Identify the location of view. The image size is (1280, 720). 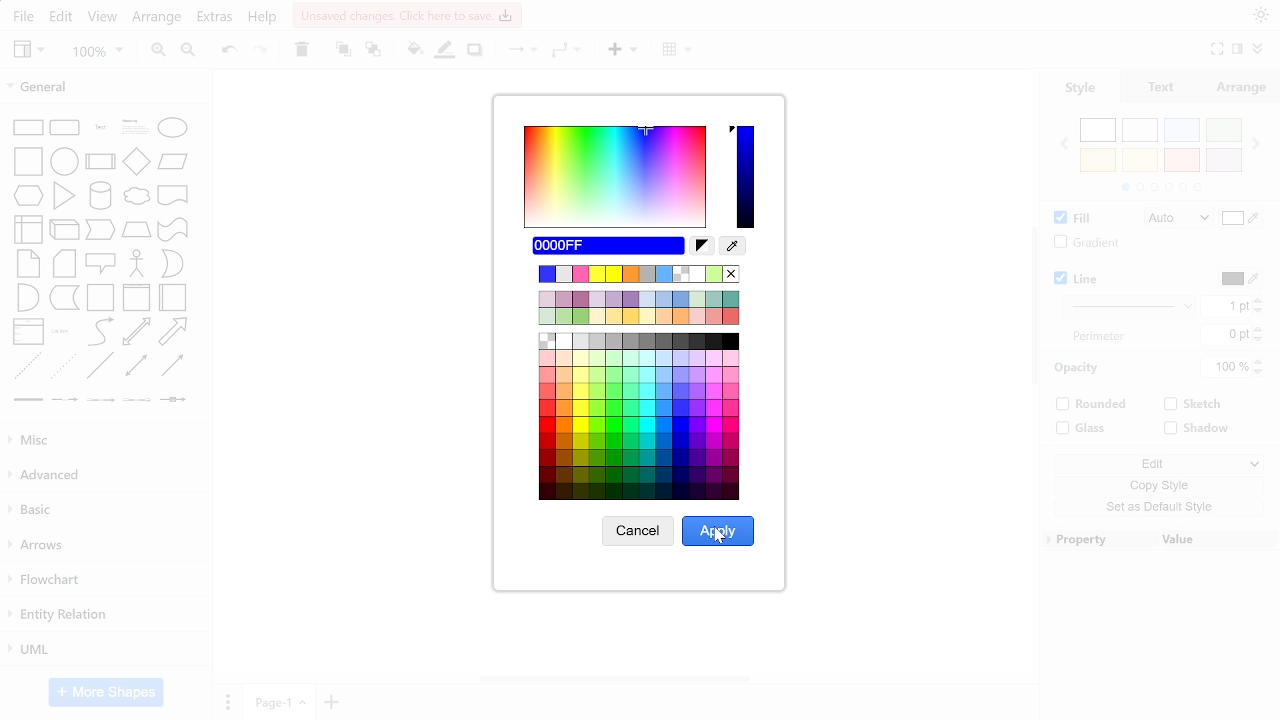
(102, 19).